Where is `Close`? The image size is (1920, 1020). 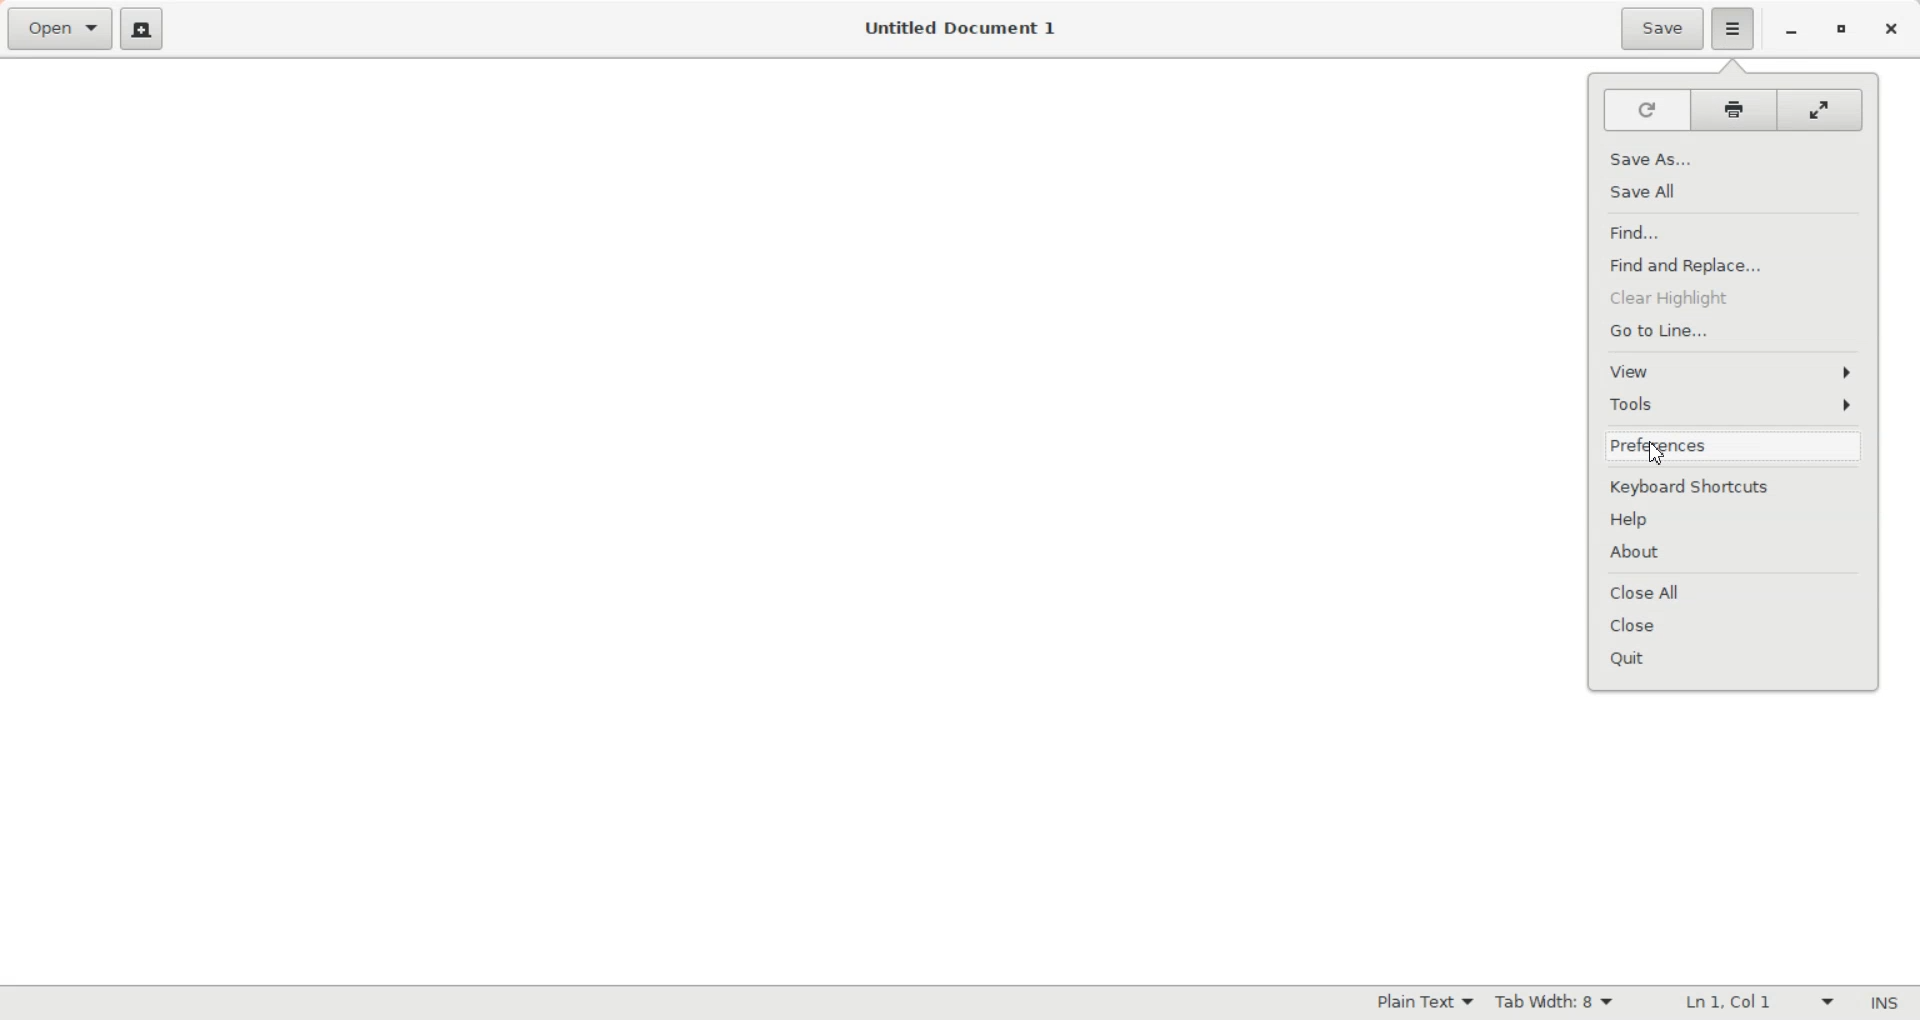
Close is located at coordinates (1891, 31).